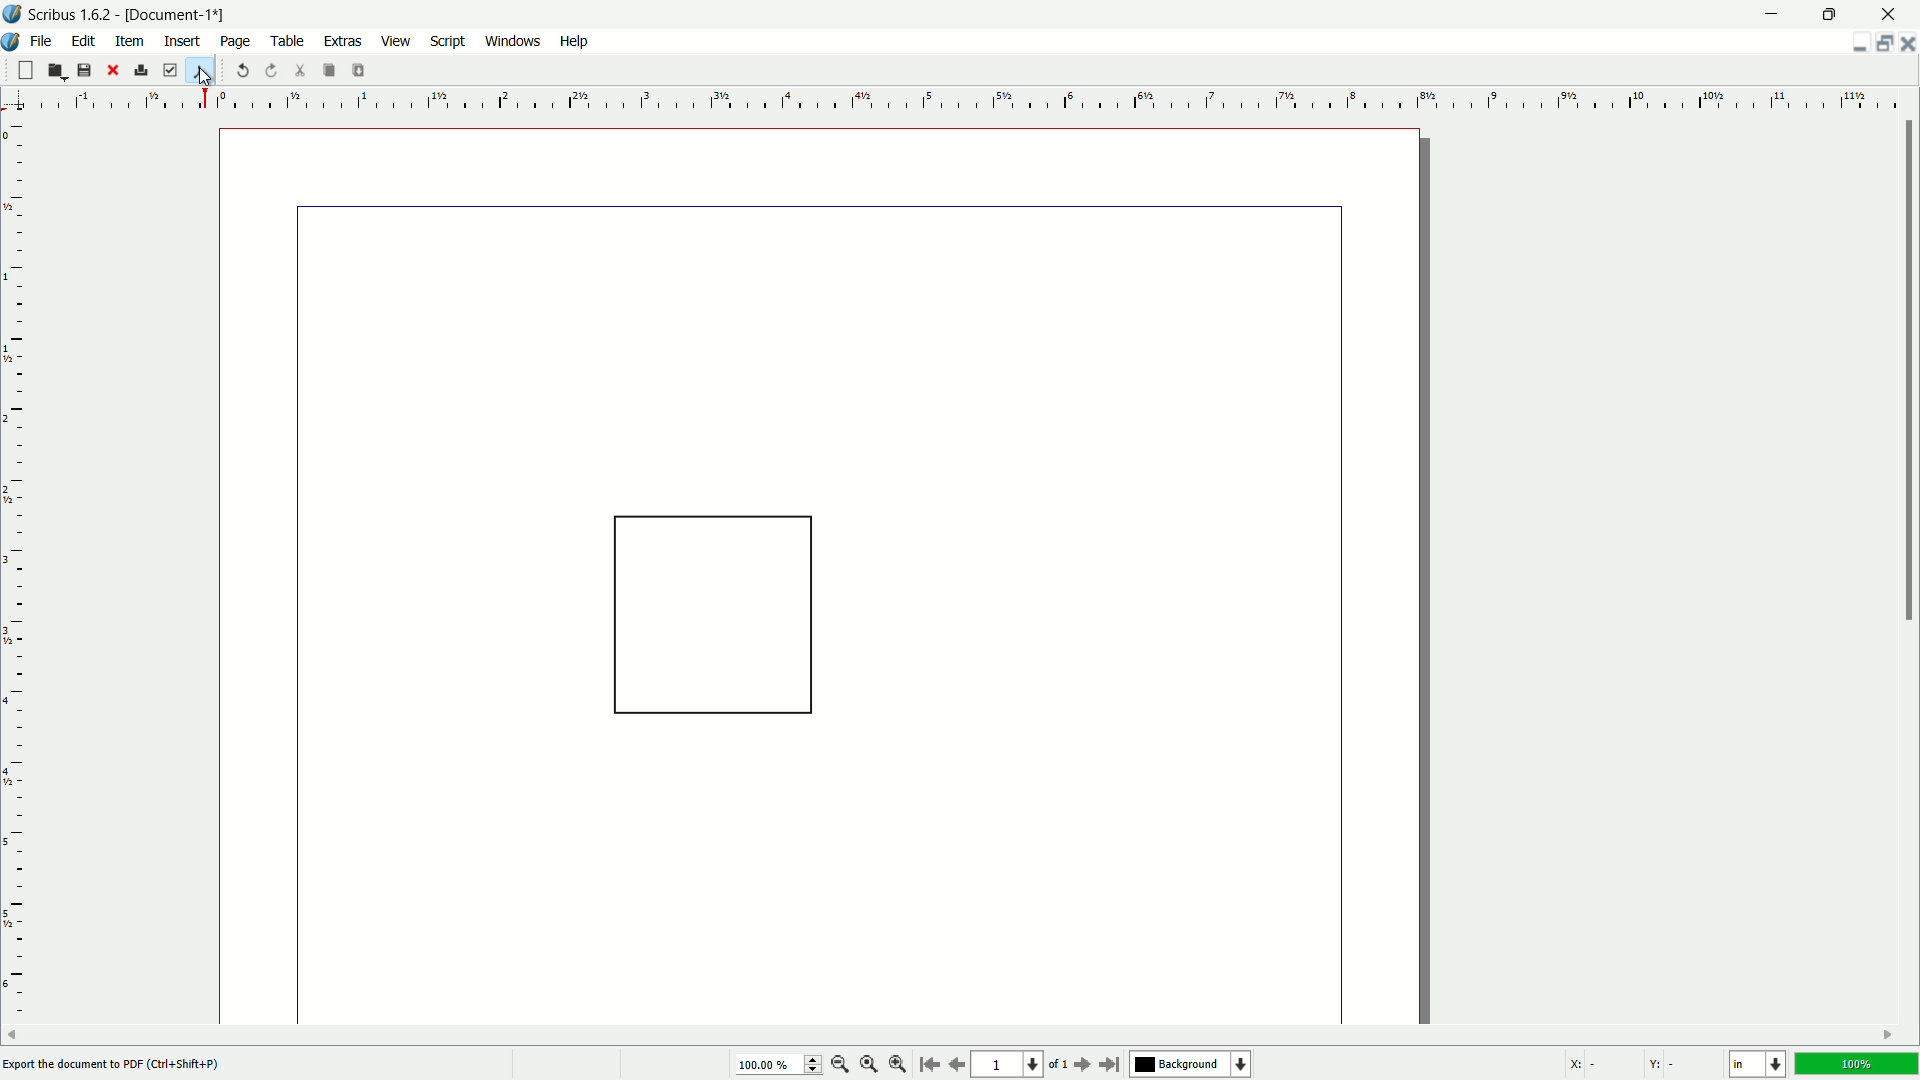 The image size is (1920, 1080). What do you see at coordinates (898, 1067) in the screenshot?
I see `zoom in` at bounding box center [898, 1067].